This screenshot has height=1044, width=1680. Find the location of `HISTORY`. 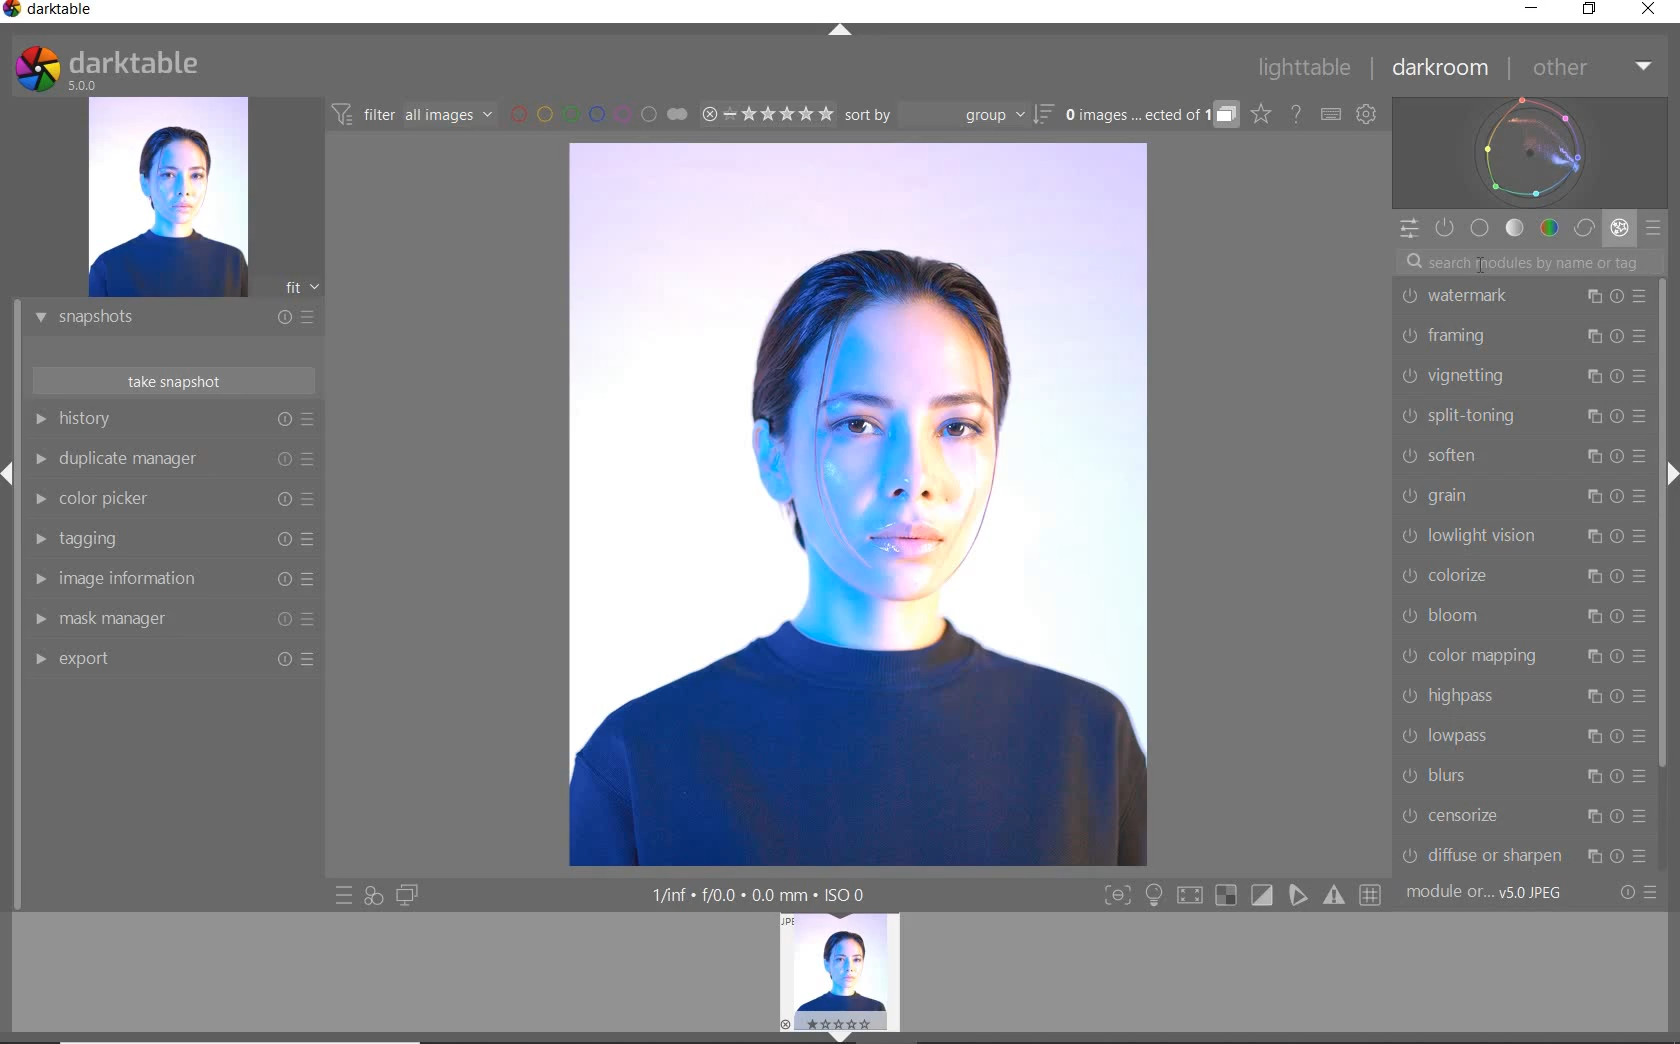

HISTORY is located at coordinates (175, 423).